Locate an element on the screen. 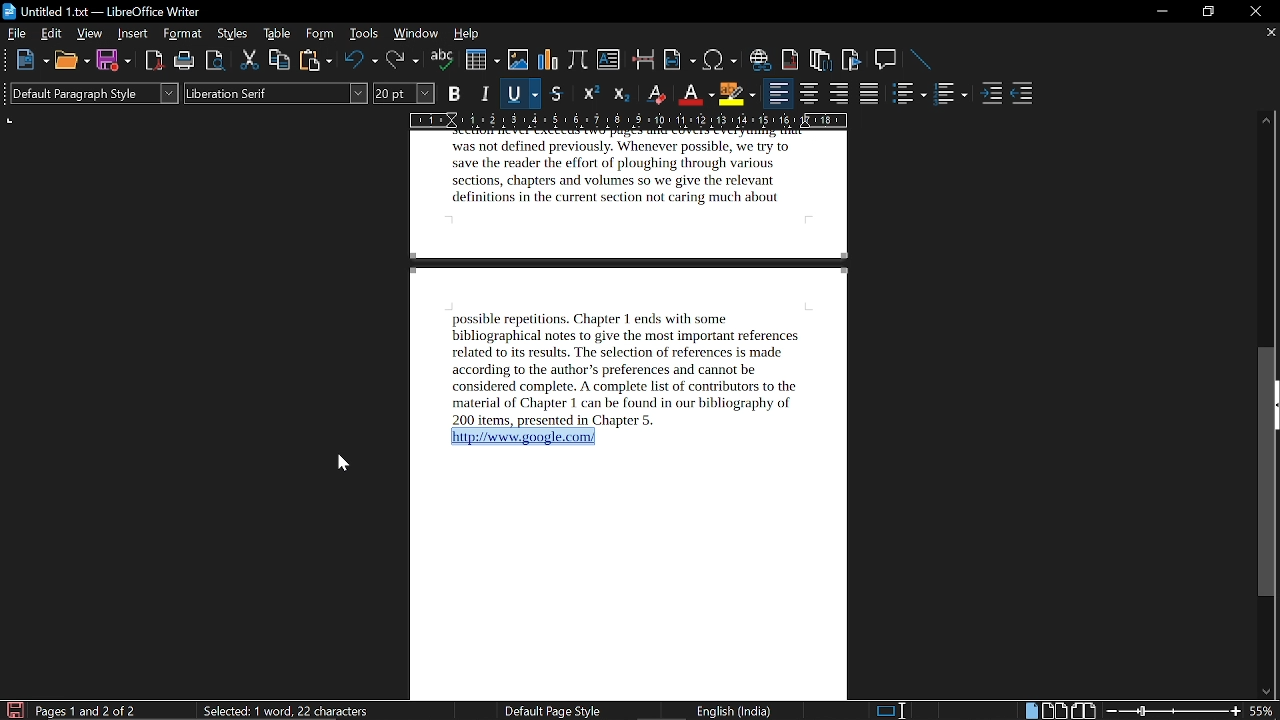  standard selection is located at coordinates (895, 710).